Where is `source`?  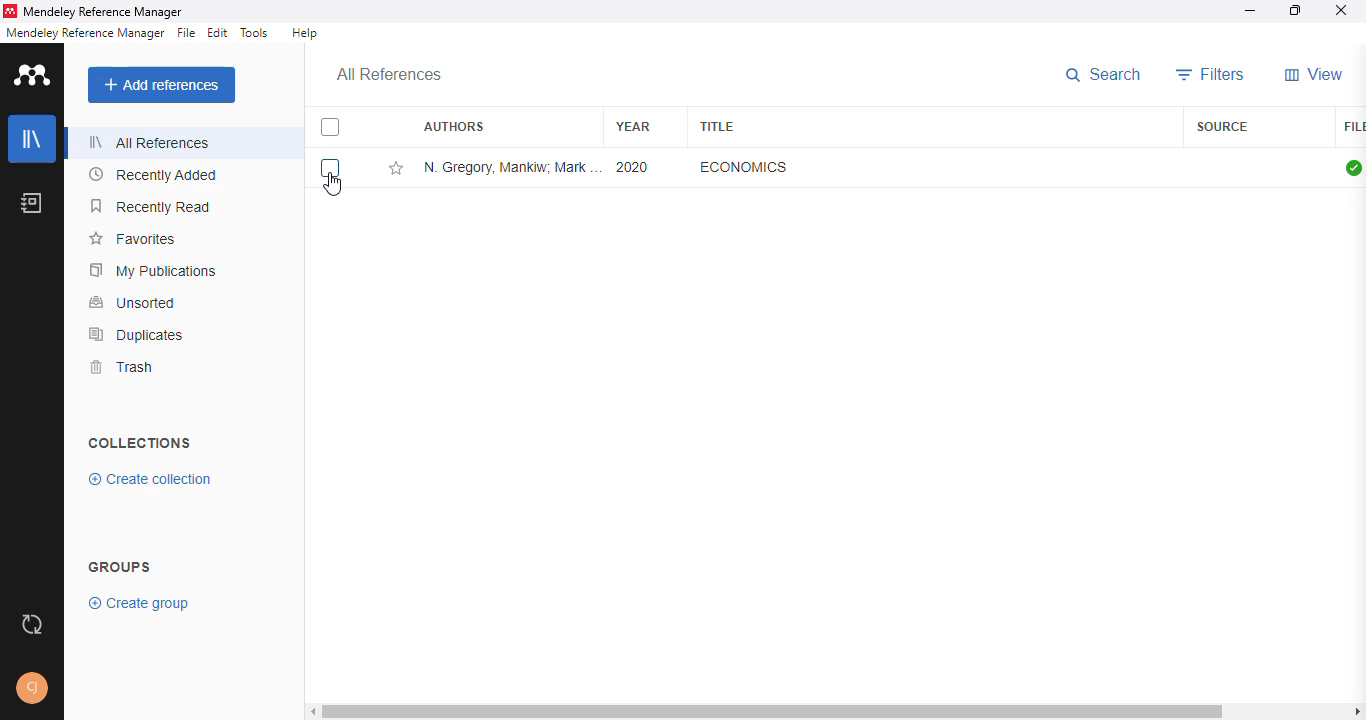 source is located at coordinates (1223, 127).